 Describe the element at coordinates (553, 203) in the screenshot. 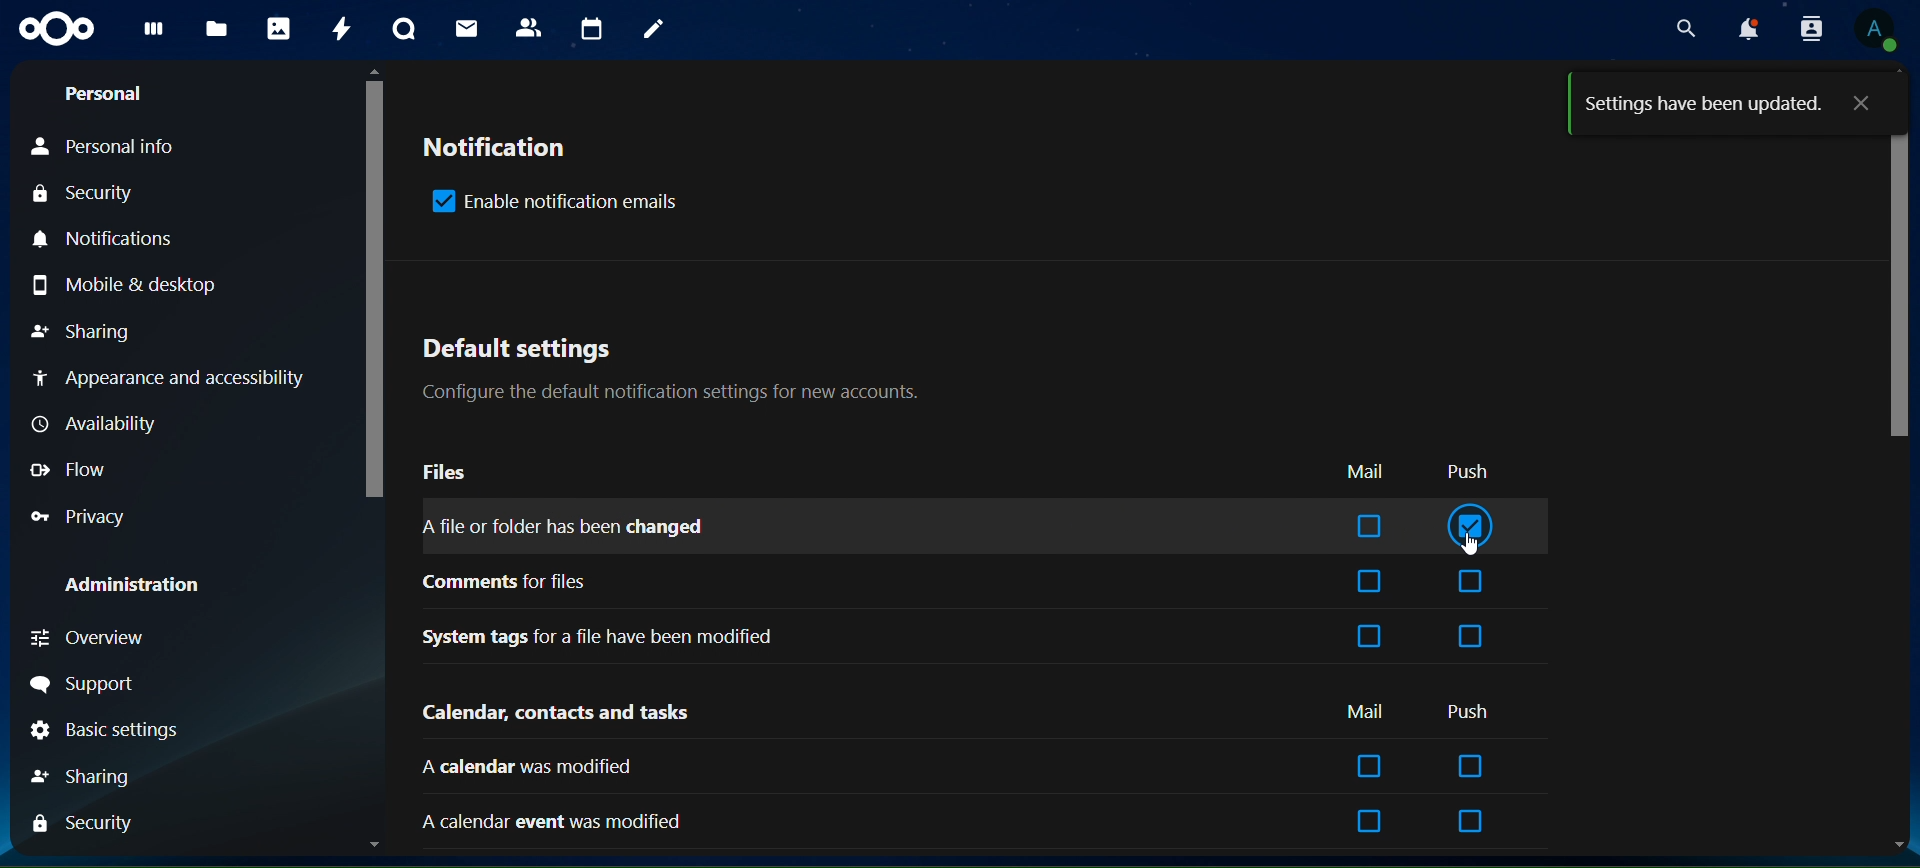

I see `enable notification emails` at that location.